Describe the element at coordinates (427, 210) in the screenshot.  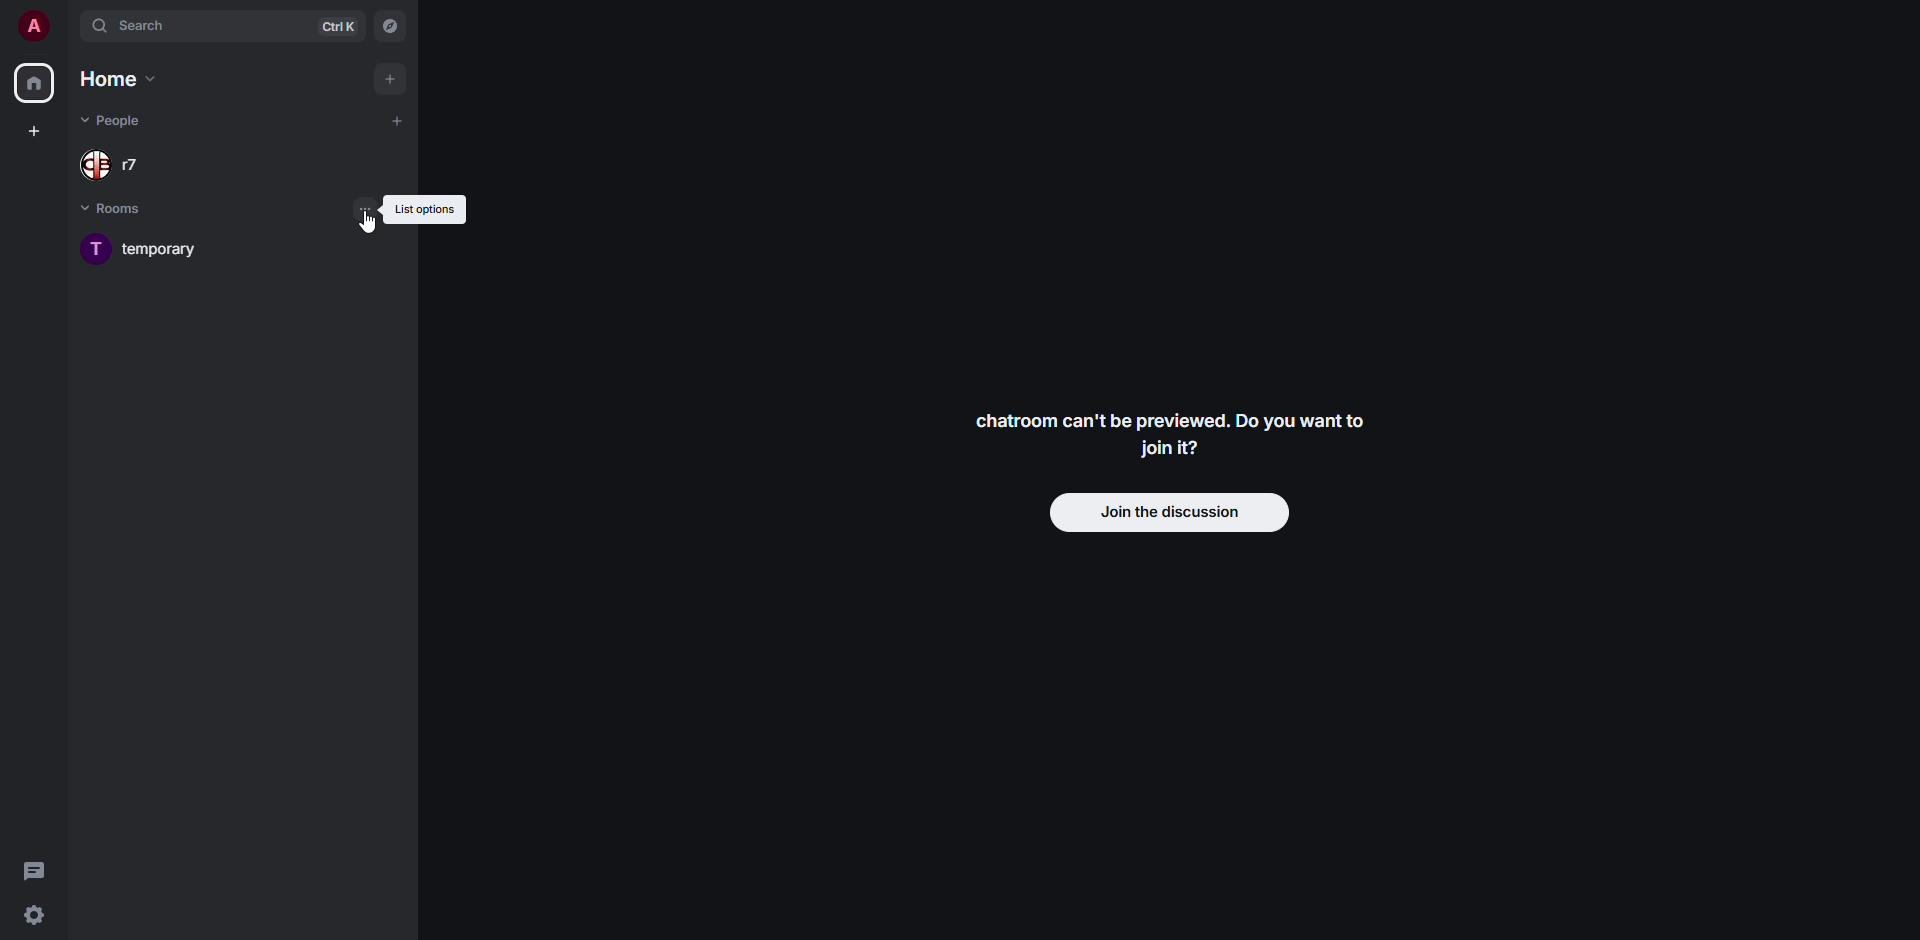
I see `list options` at that location.